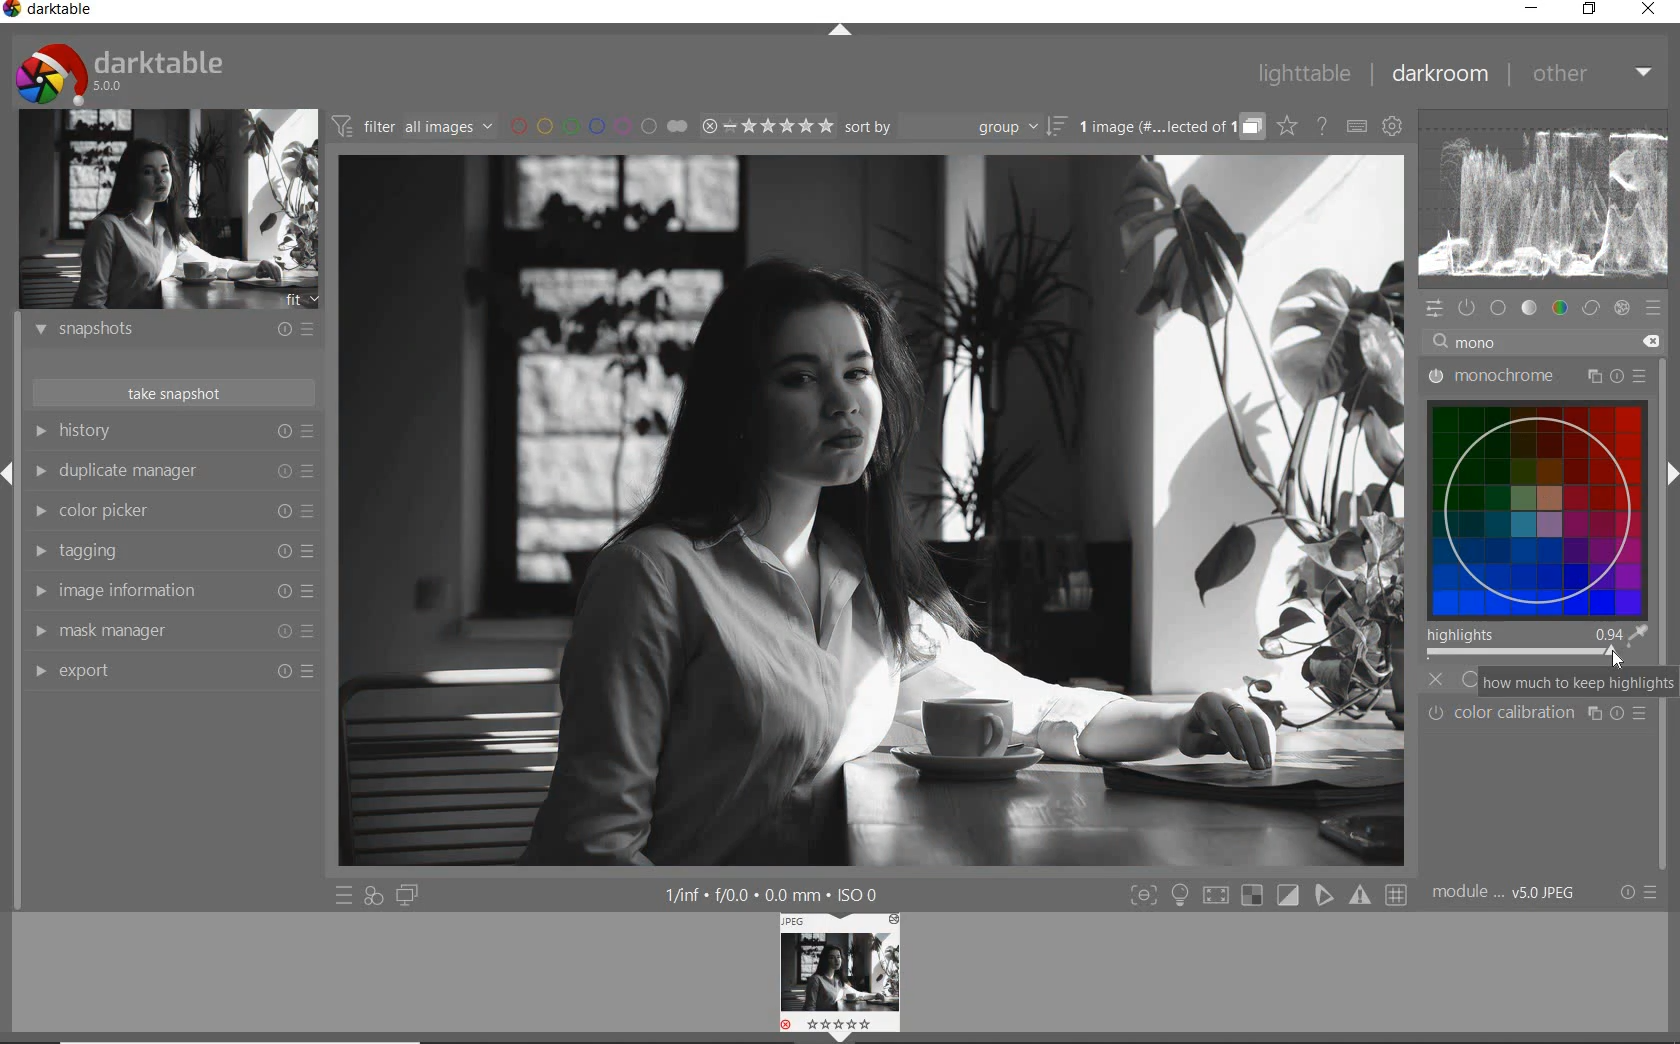  Describe the element at coordinates (1542, 371) in the screenshot. I see `monochrome` at that location.